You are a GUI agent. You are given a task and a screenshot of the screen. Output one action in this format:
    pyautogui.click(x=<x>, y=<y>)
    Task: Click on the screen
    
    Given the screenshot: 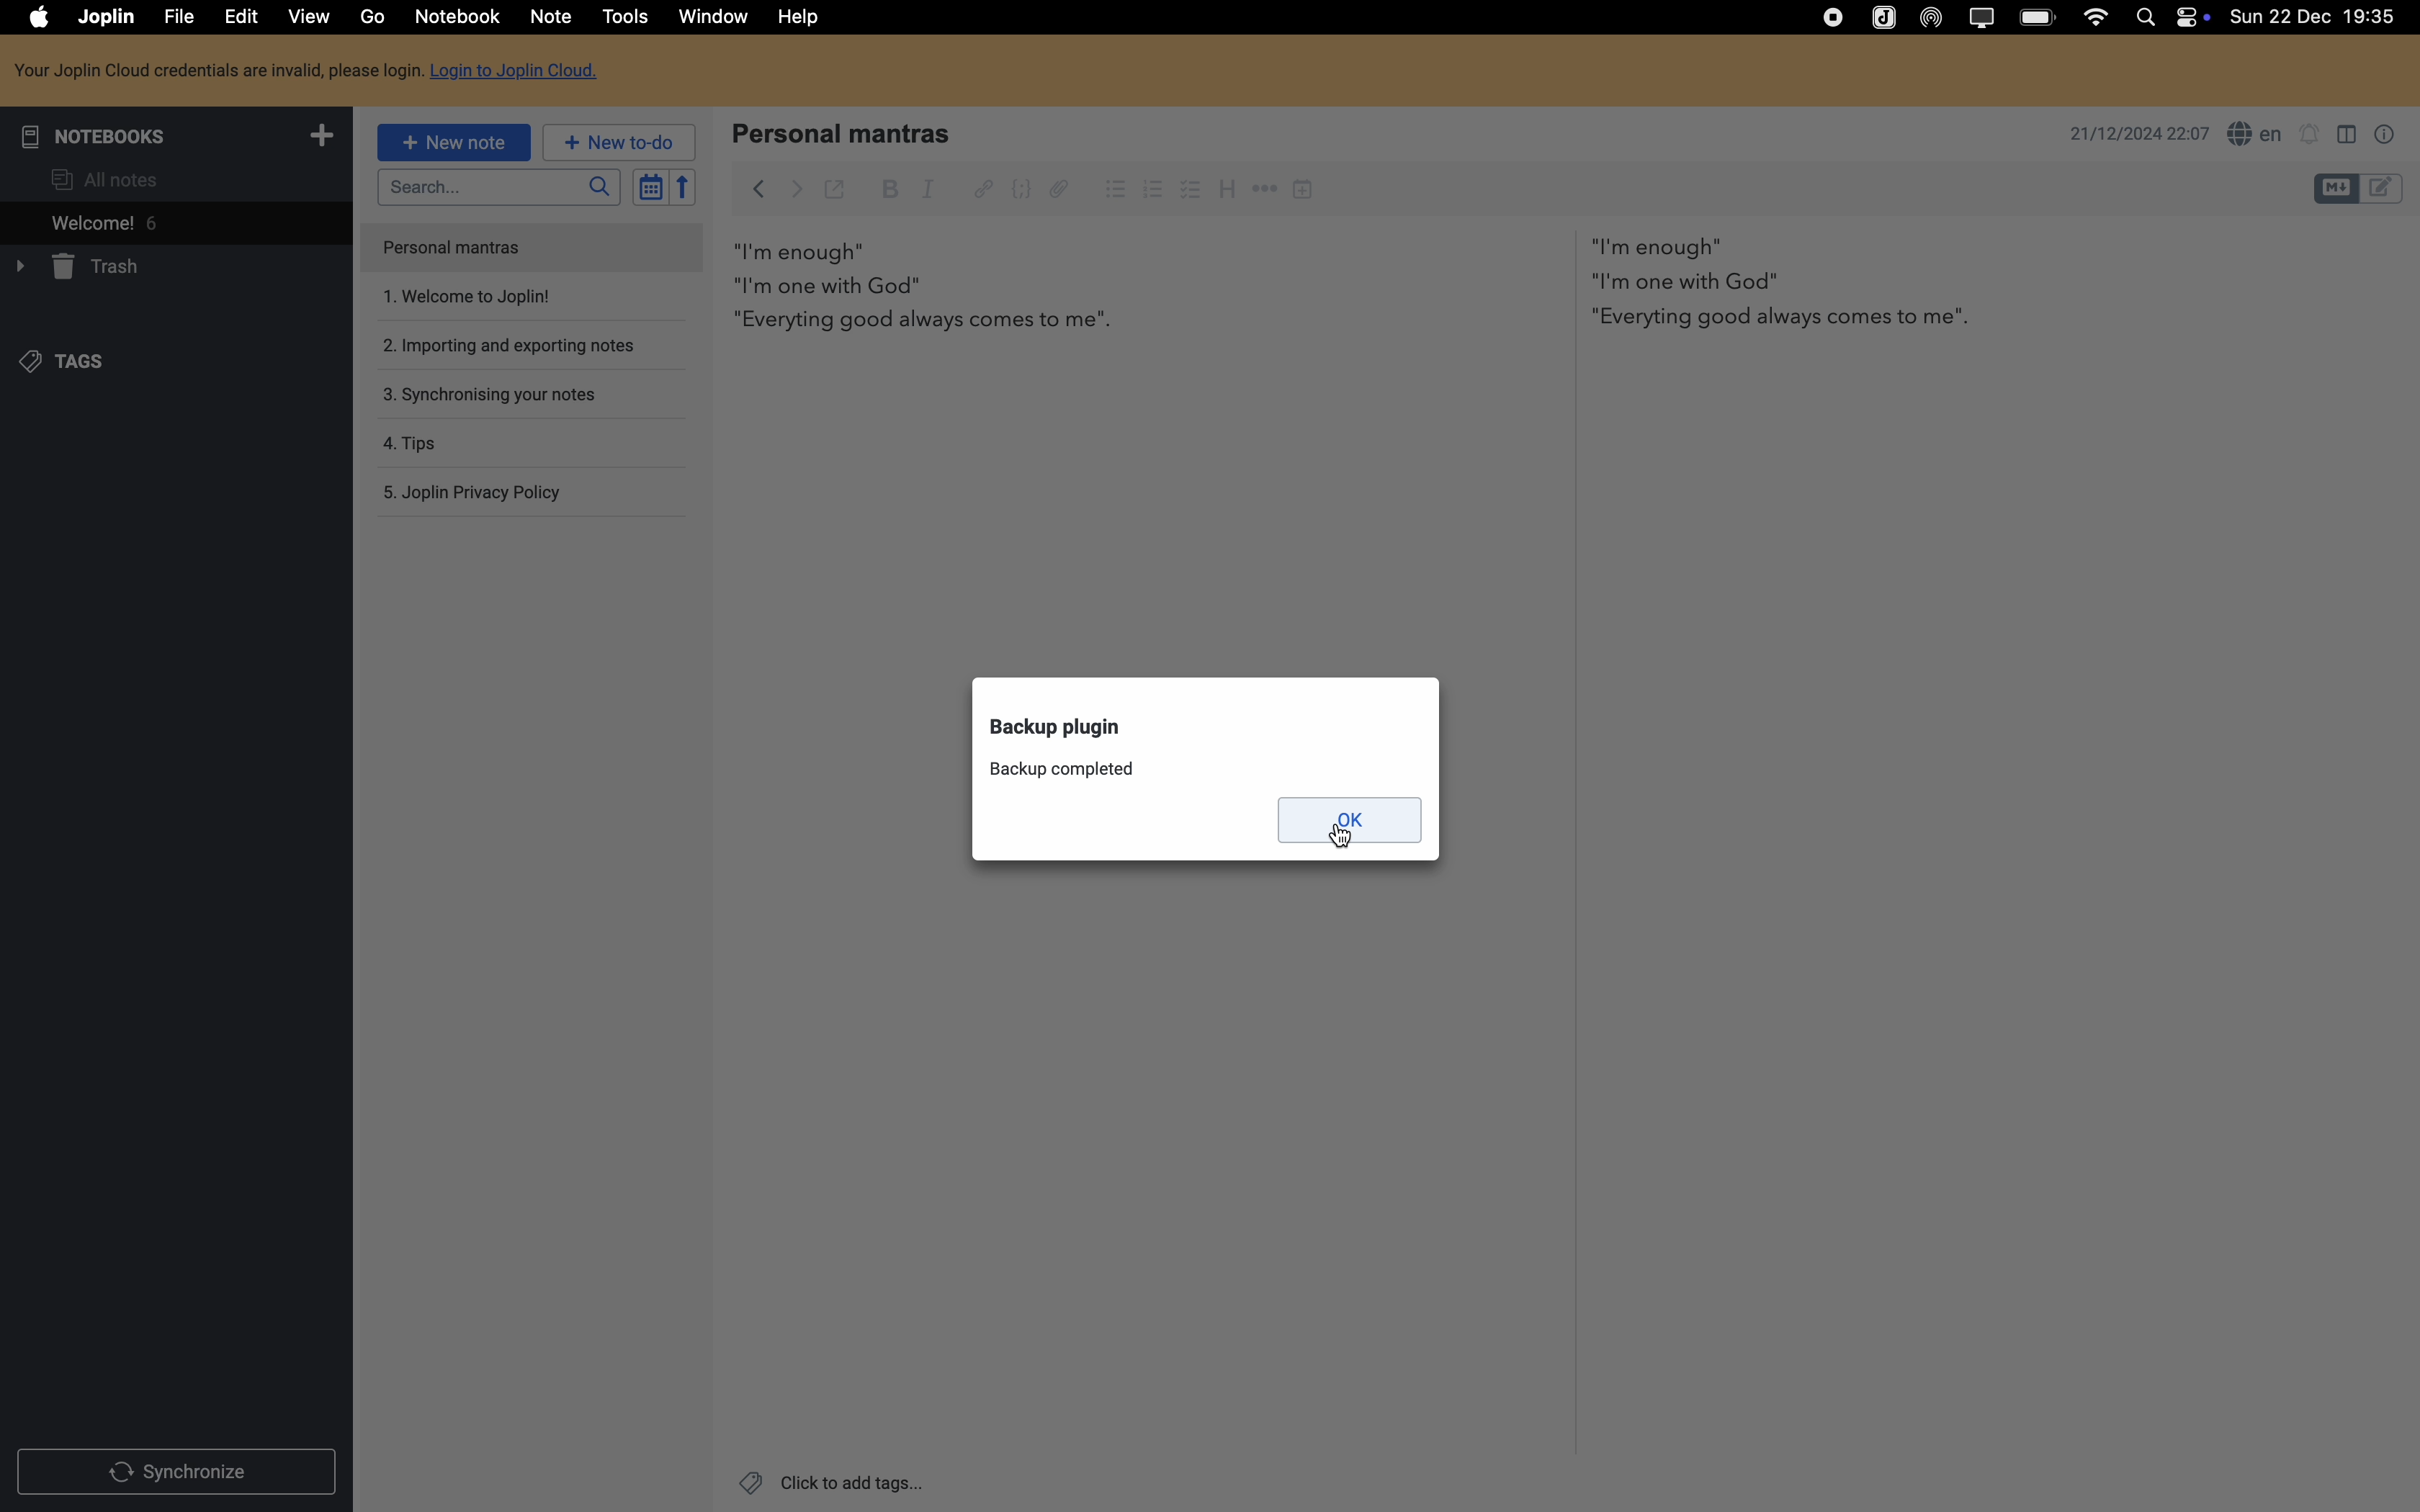 What is the action you would take?
    pyautogui.click(x=1978, y=16)
    